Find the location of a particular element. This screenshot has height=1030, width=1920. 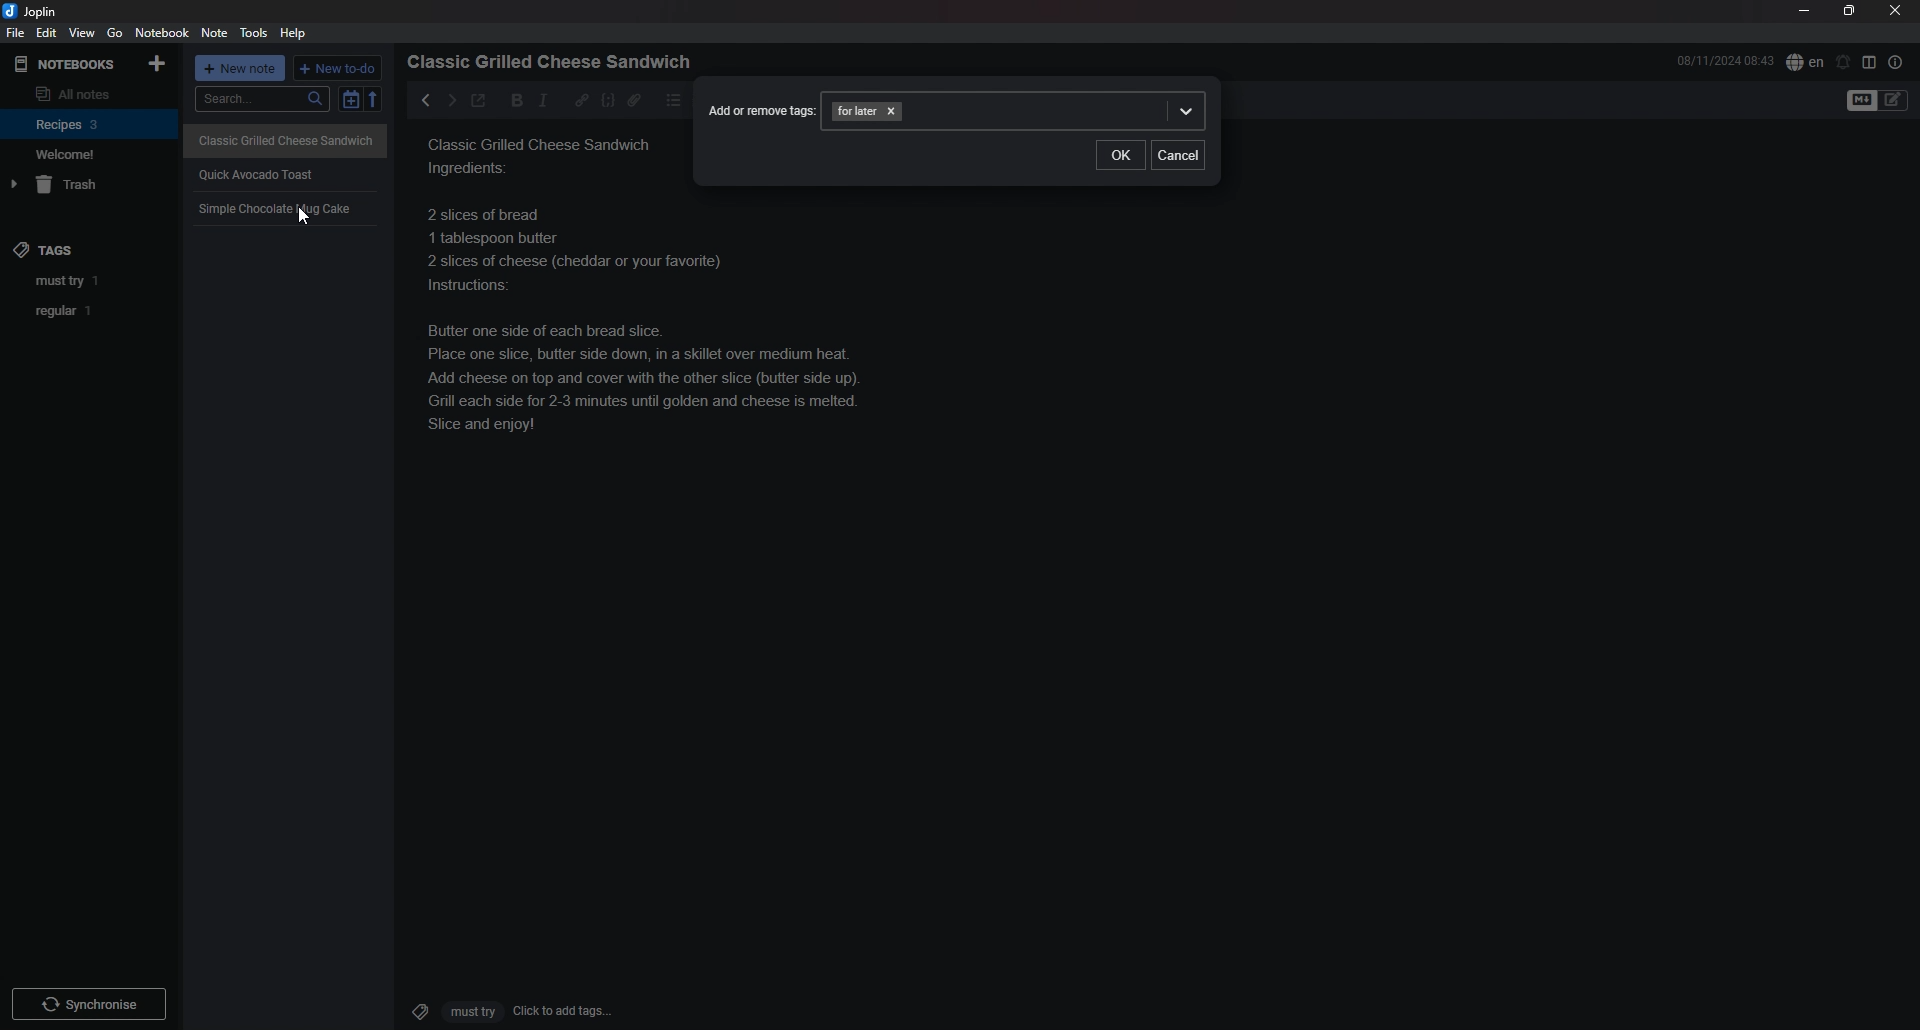

Simple Chocolate mug Cake is located at coordinates (277, 210).